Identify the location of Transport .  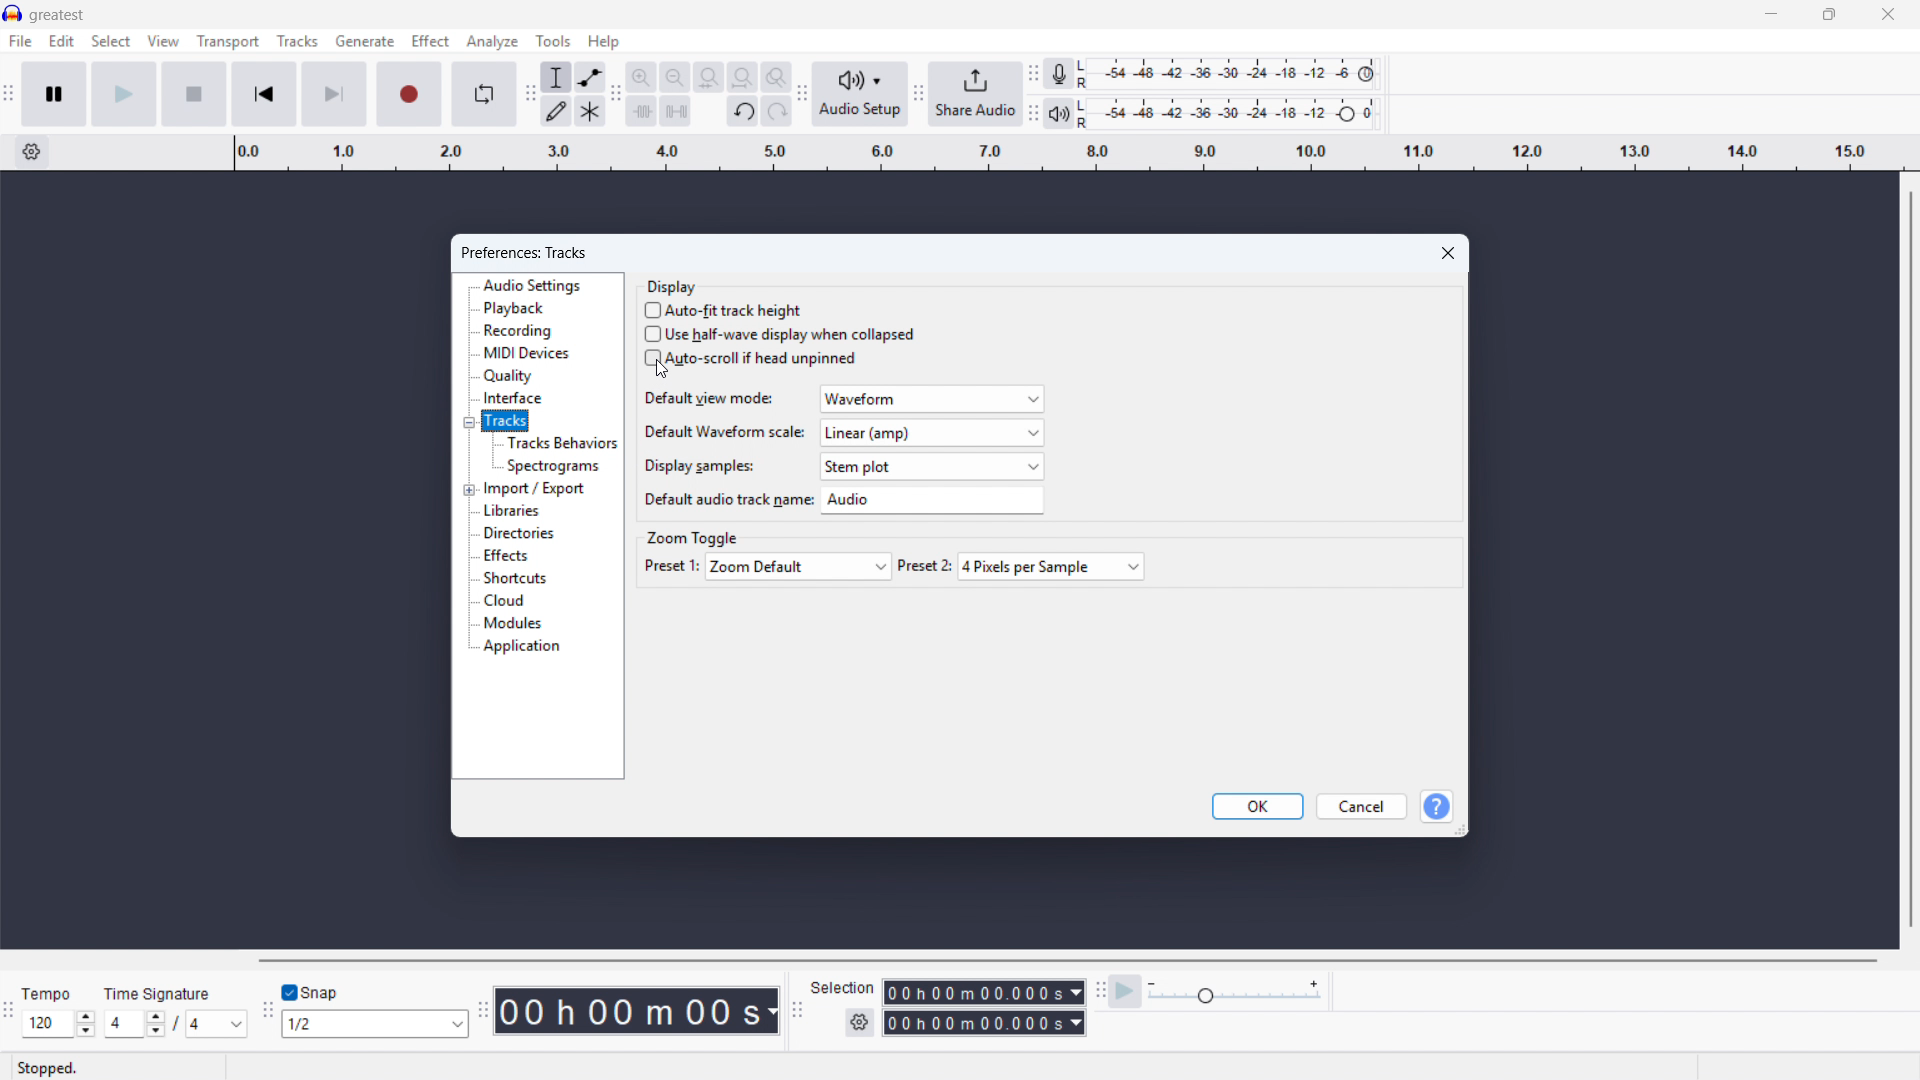
(228, 41).